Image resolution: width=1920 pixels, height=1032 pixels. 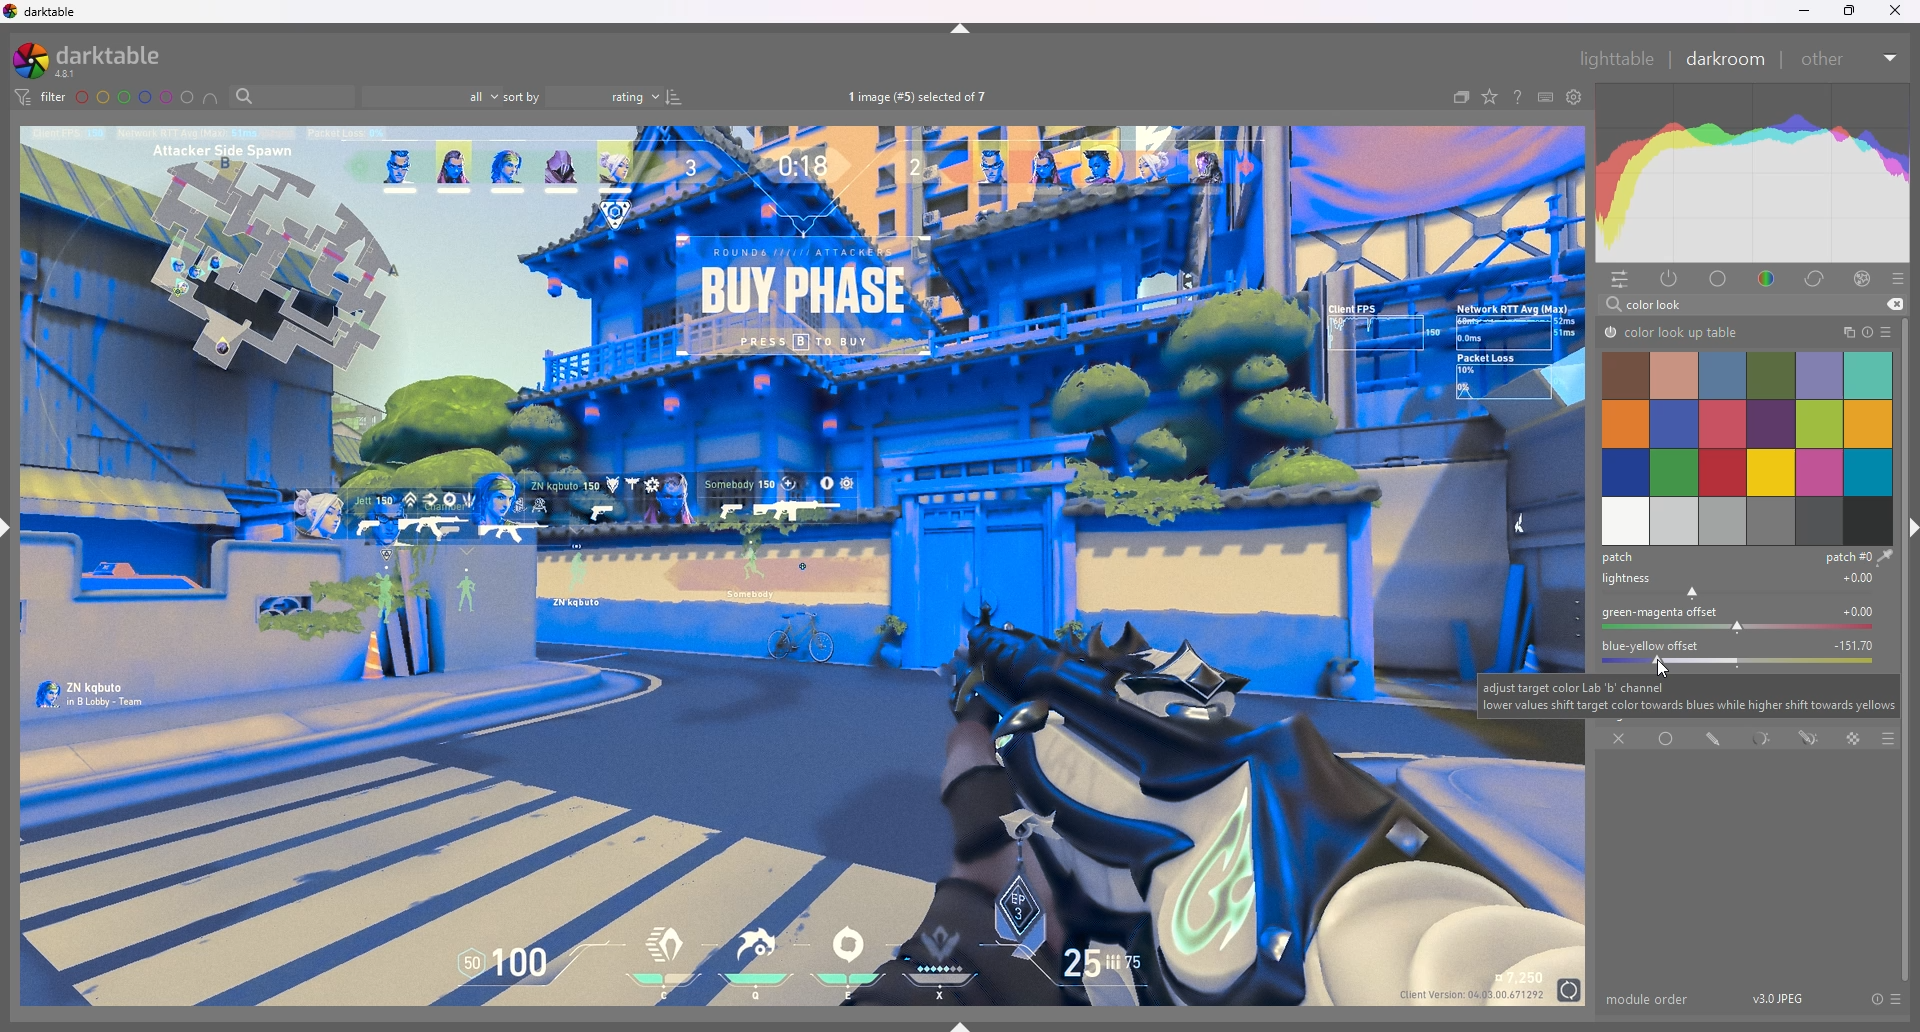 I want to click on lightness, so click(x=1744, y=585).